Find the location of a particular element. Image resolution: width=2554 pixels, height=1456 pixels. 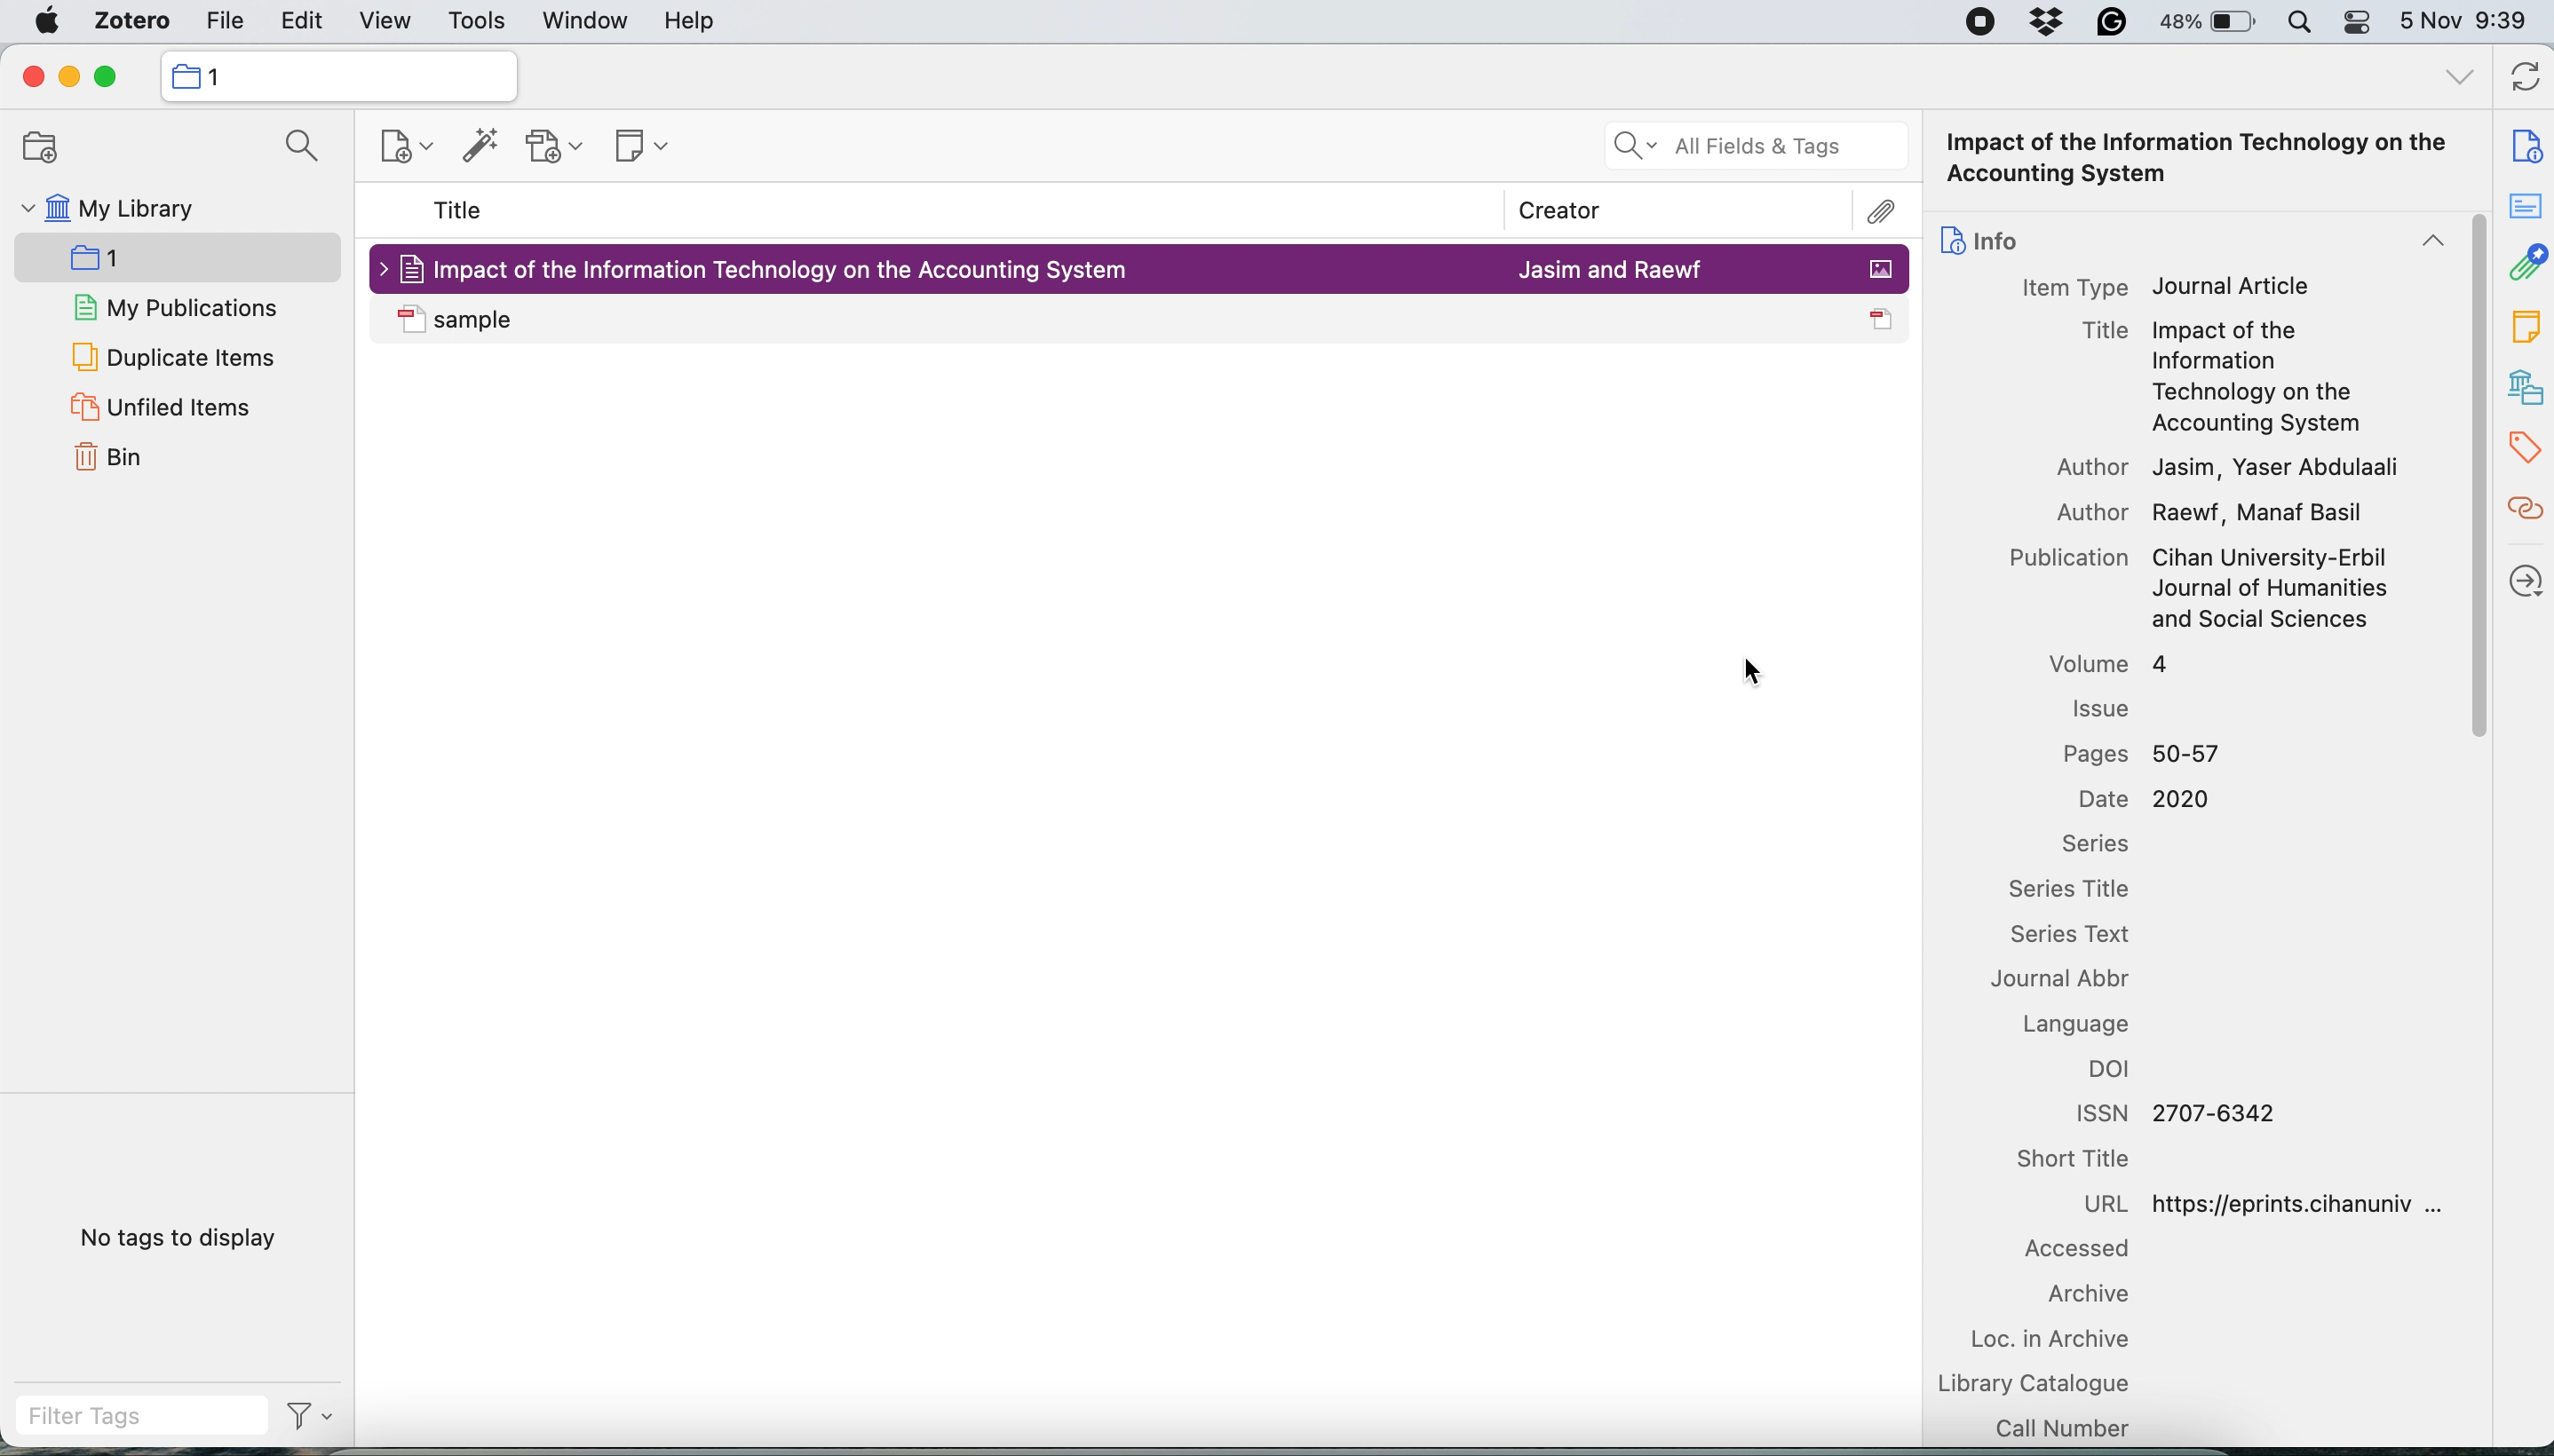

call number is located at coordinates (2066, 1428).